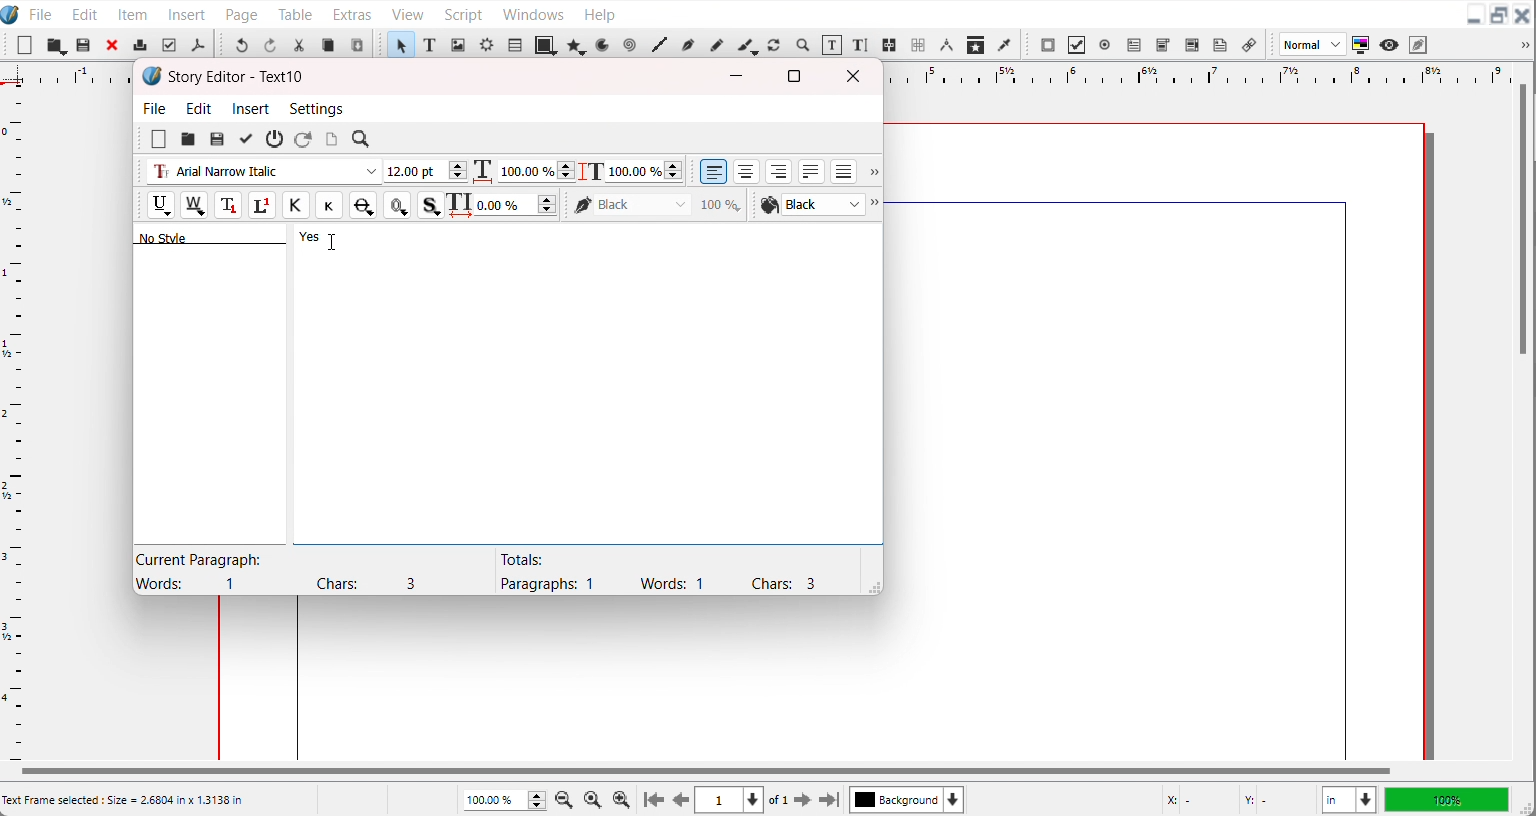  I want to click on Copy item Properties, so click(976, 44).